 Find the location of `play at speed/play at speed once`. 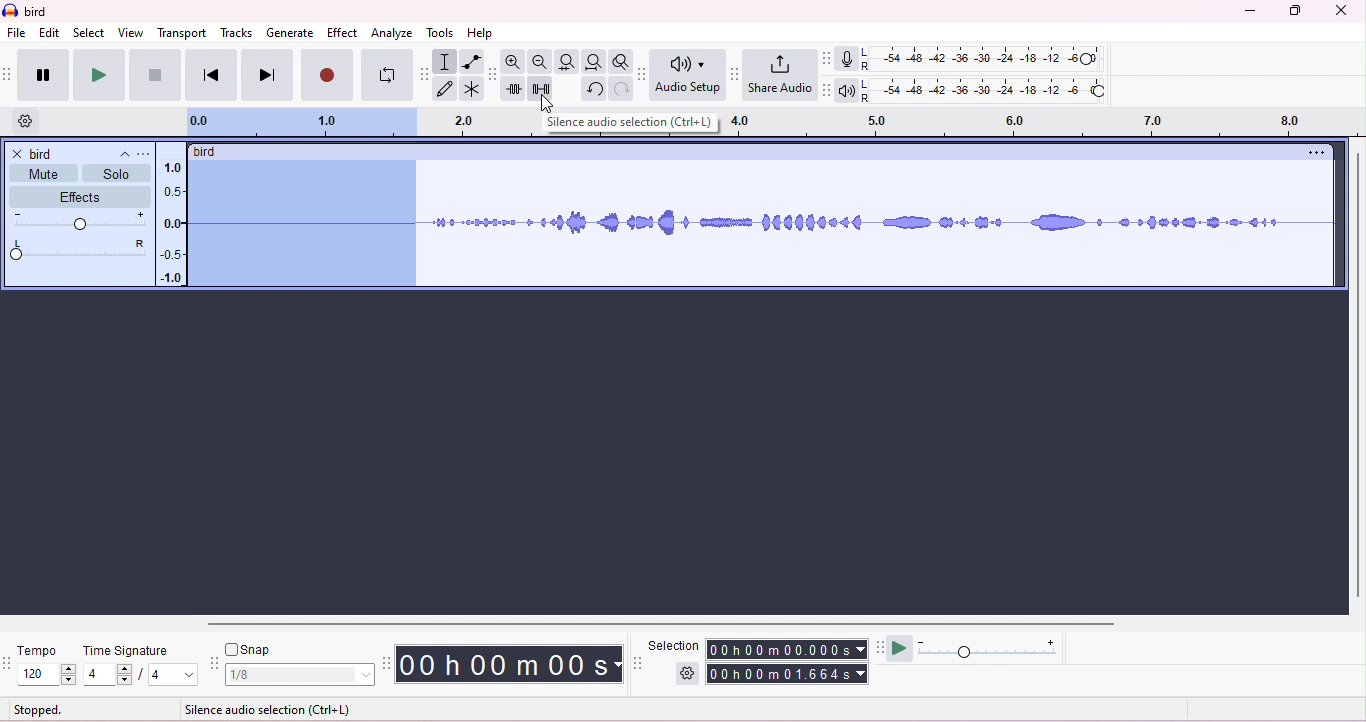

play at speed/play at speed once is located at coordinates (902, 649).